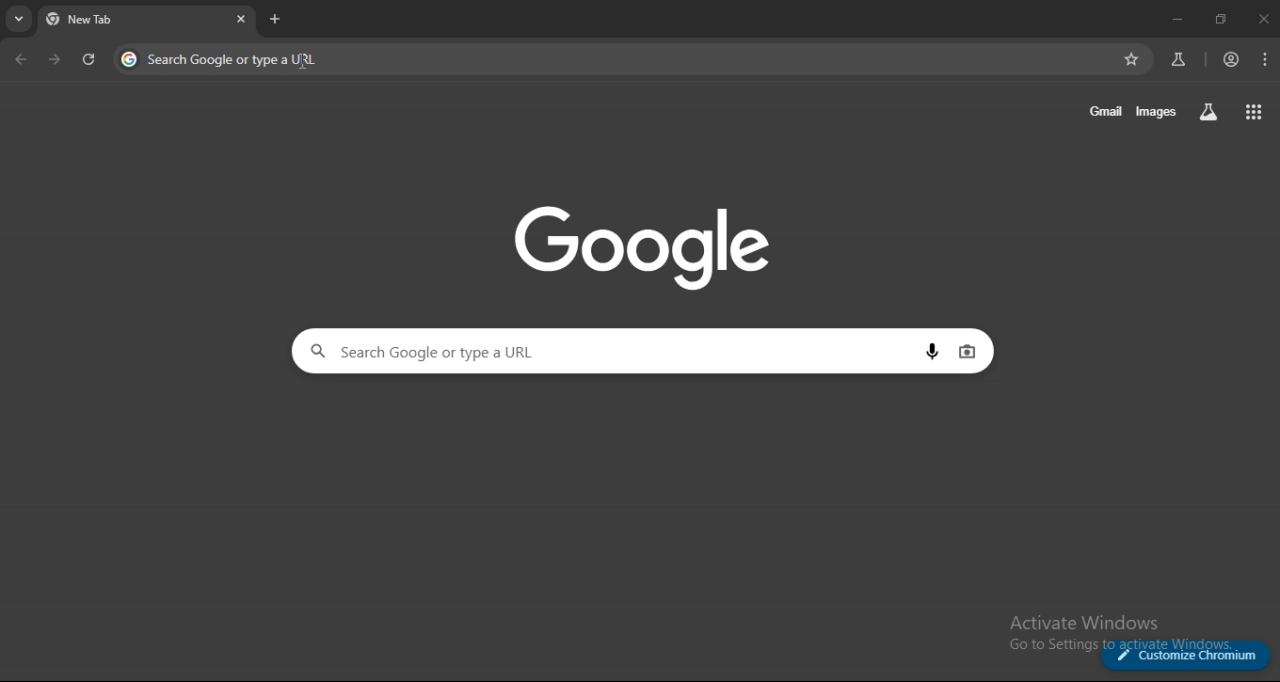 This screenshot has height=682, width=1280. What do you see at coordinates (967, 352) in the screenshot?
I see `image search` at bounding box center [967, 352].